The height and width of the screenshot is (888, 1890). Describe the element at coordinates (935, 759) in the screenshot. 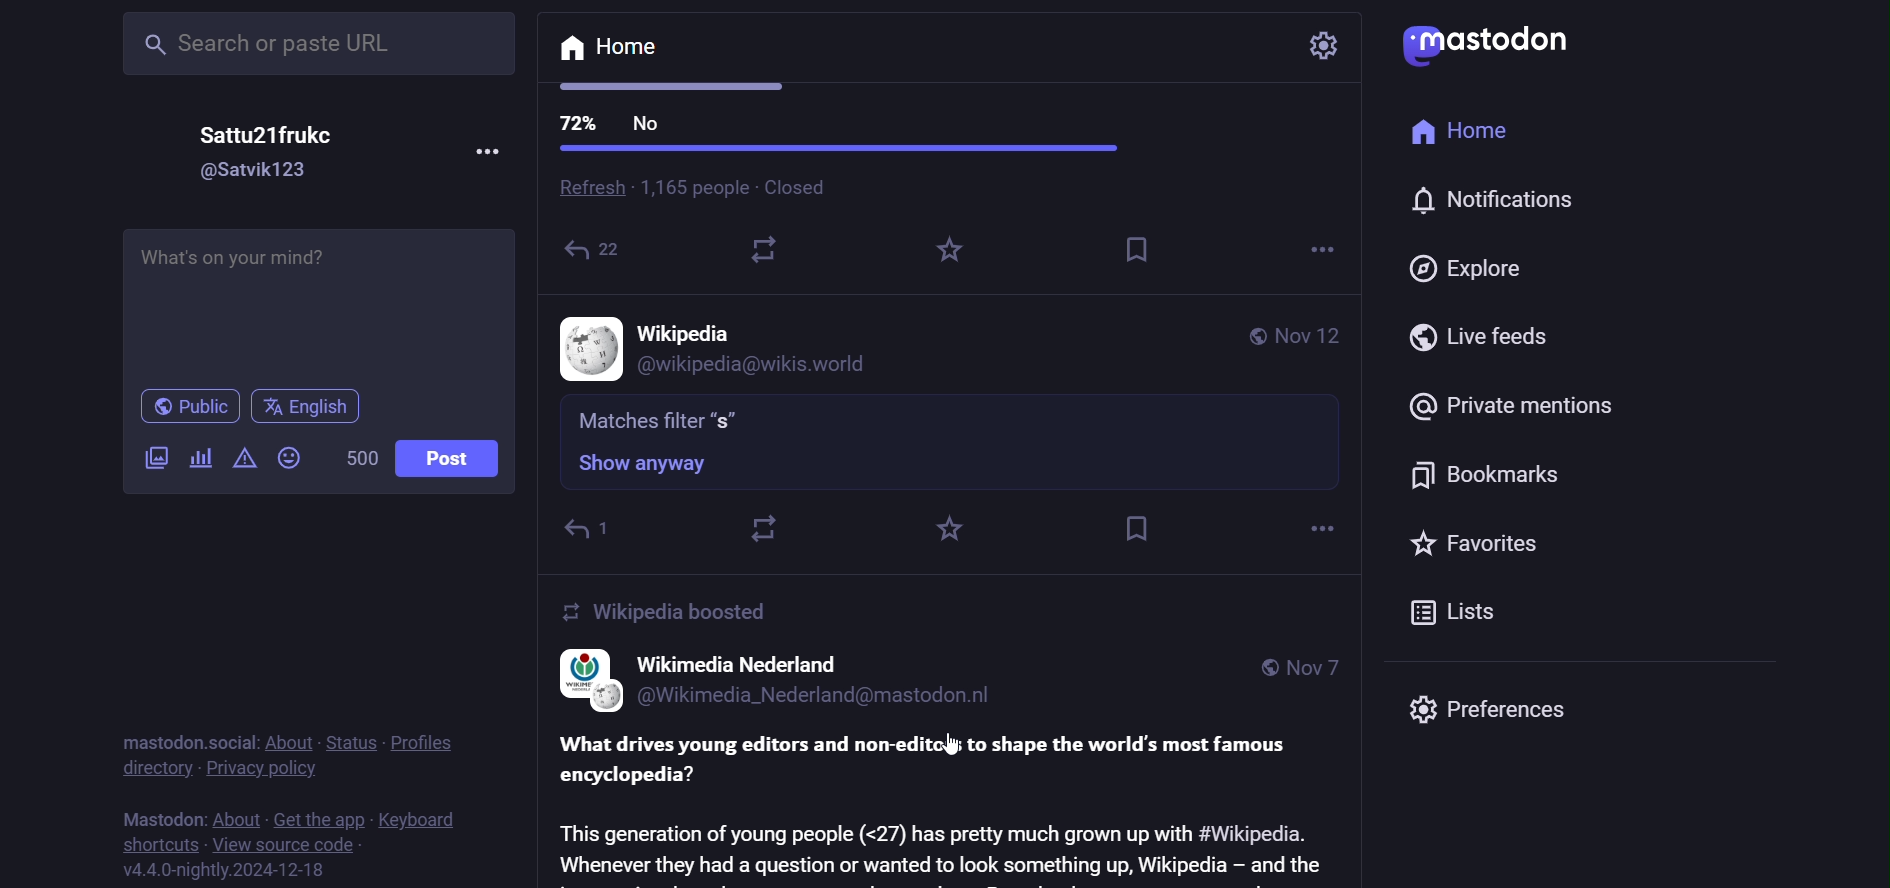

I see `What drives young editors and non-editcly to shape the world’s most famous
encyclopedia?` at that location.